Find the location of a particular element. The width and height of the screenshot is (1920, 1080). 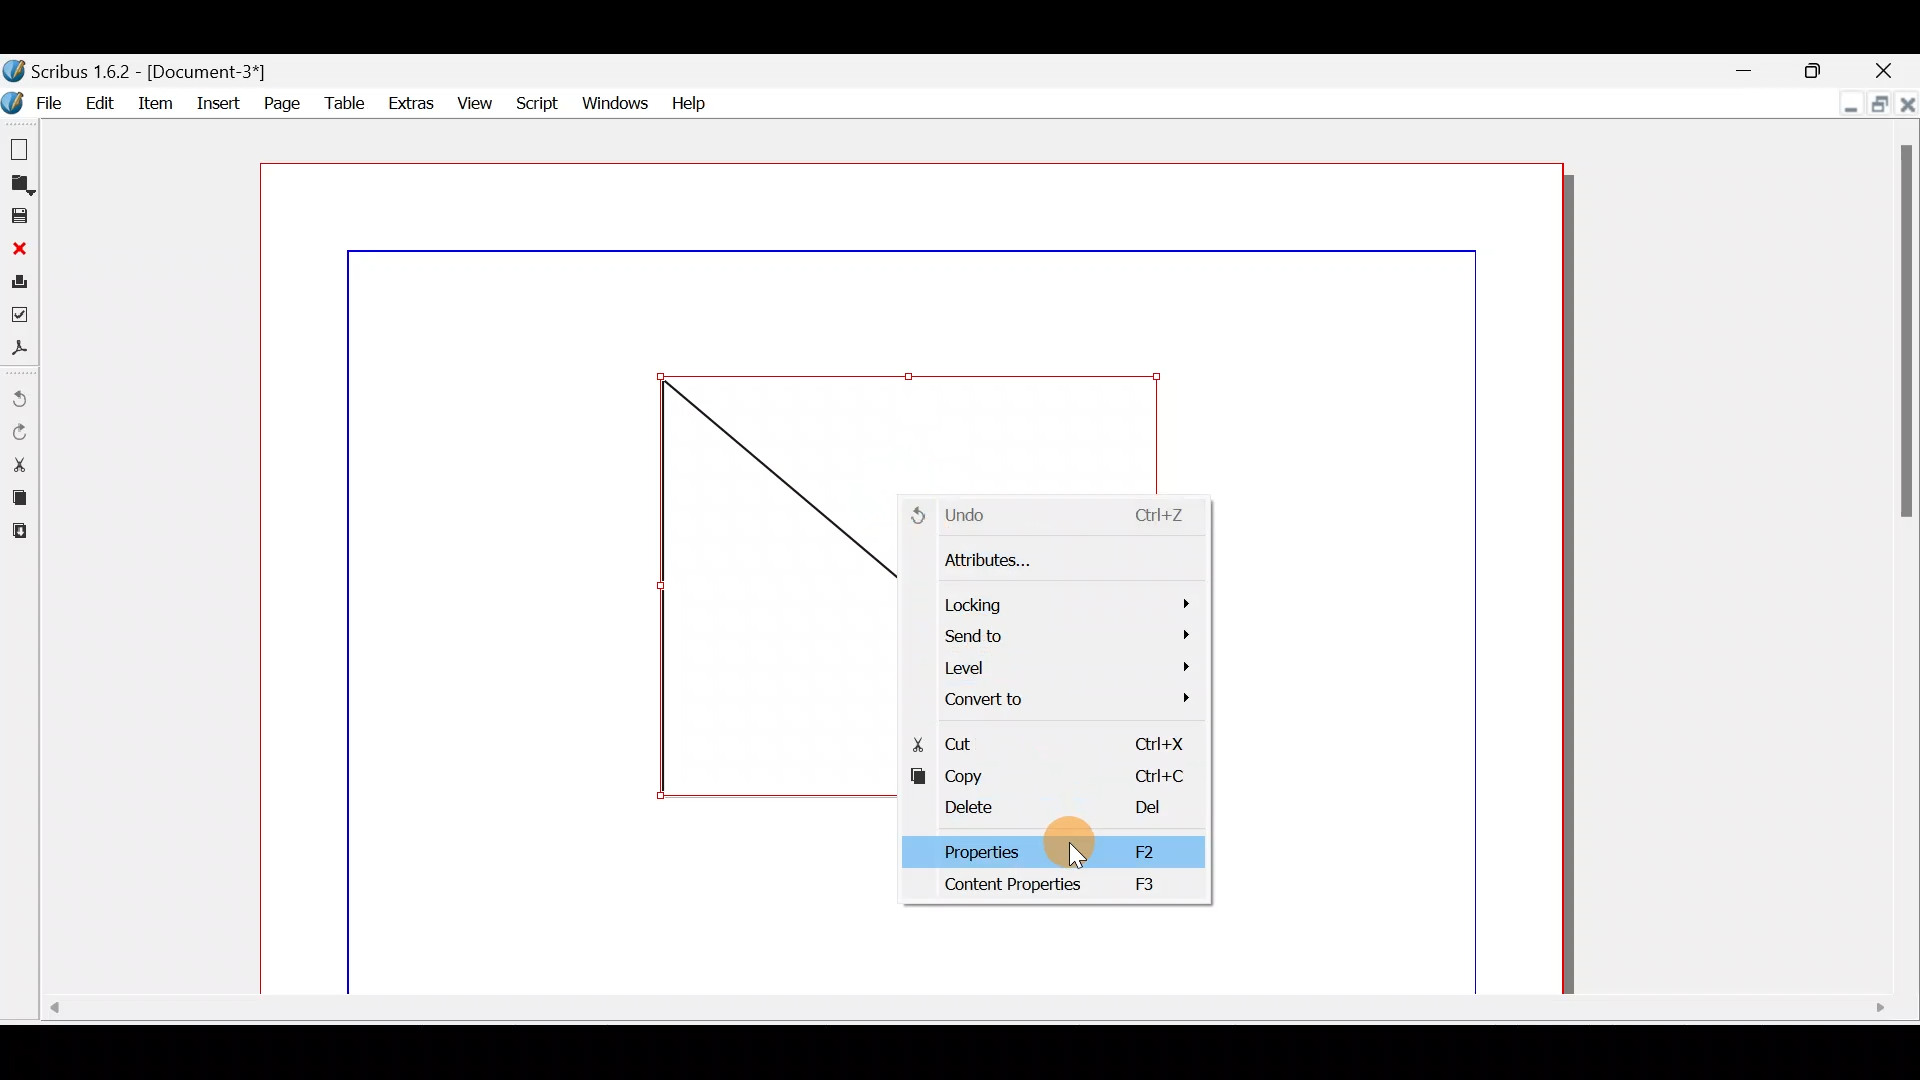

Table is located at coordinates (341, 101).